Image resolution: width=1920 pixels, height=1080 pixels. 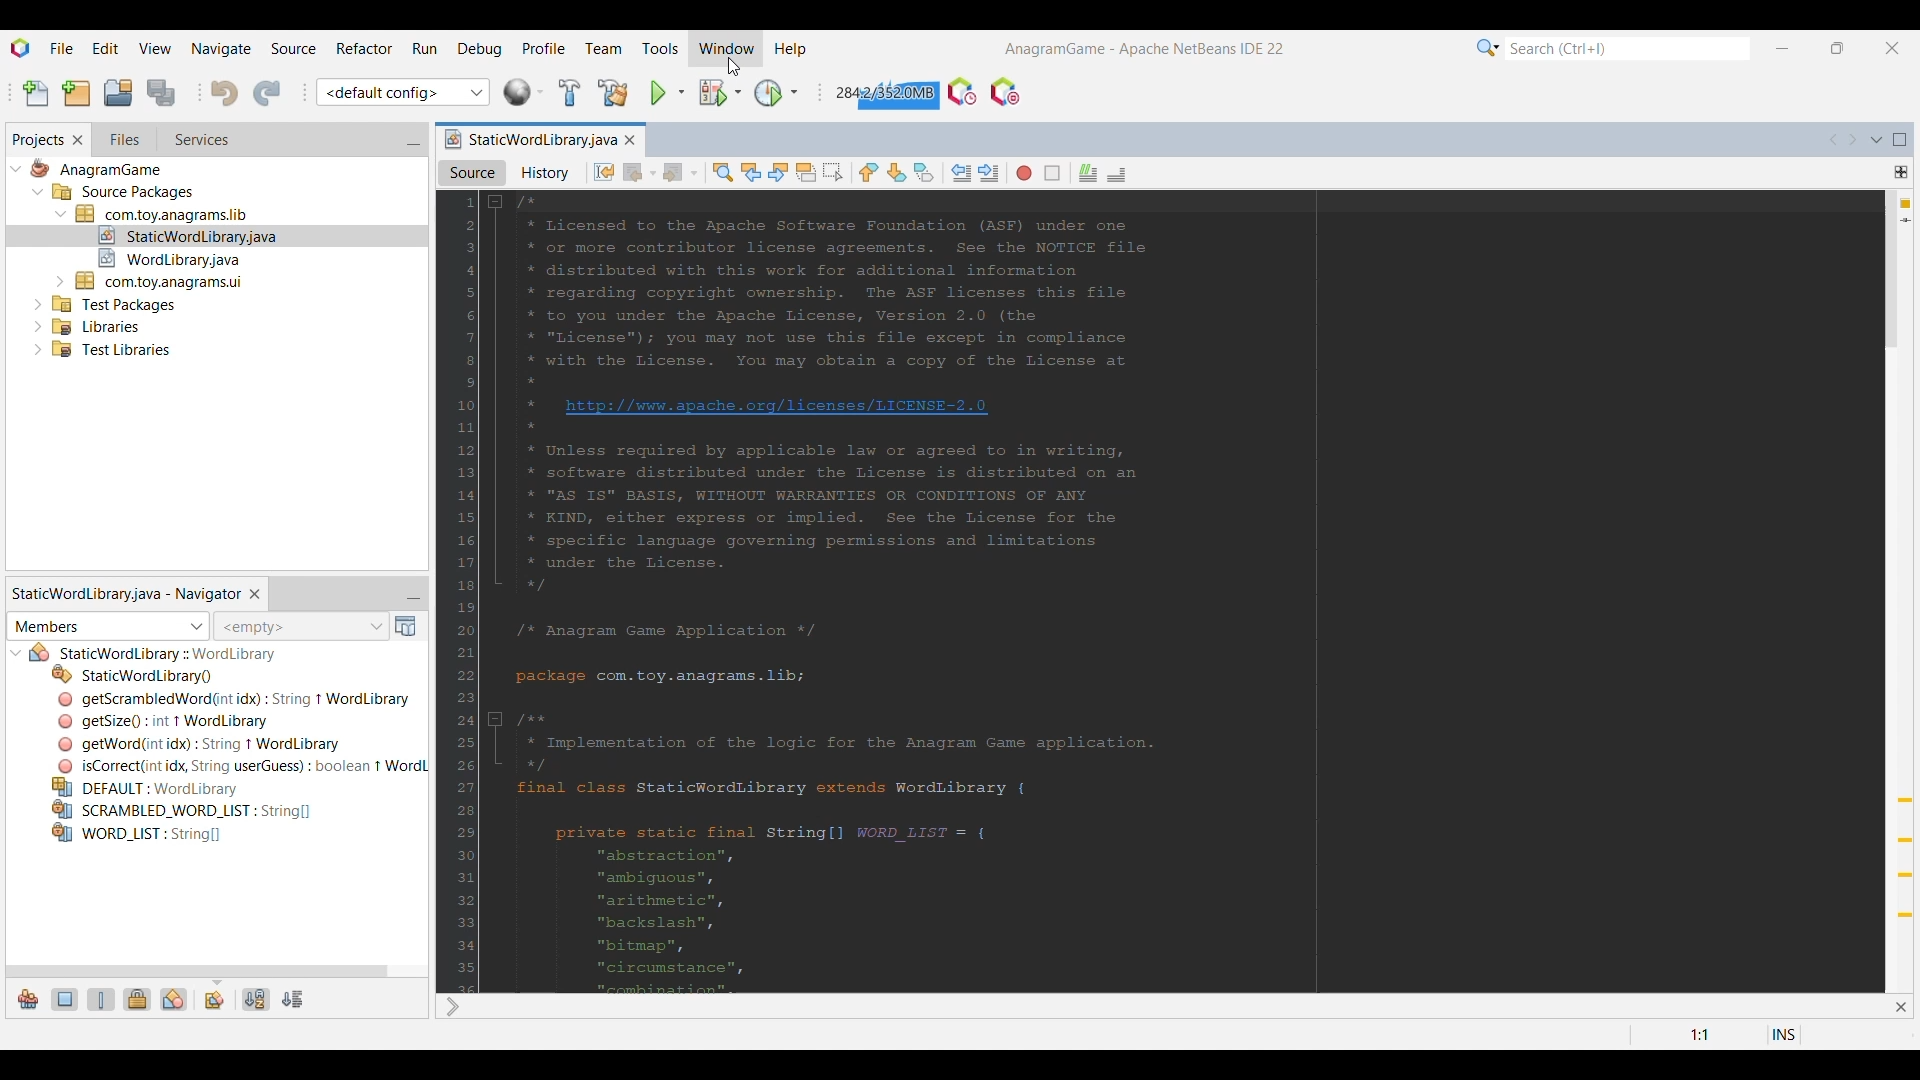 I want to click on , so click(x=162, y=279).